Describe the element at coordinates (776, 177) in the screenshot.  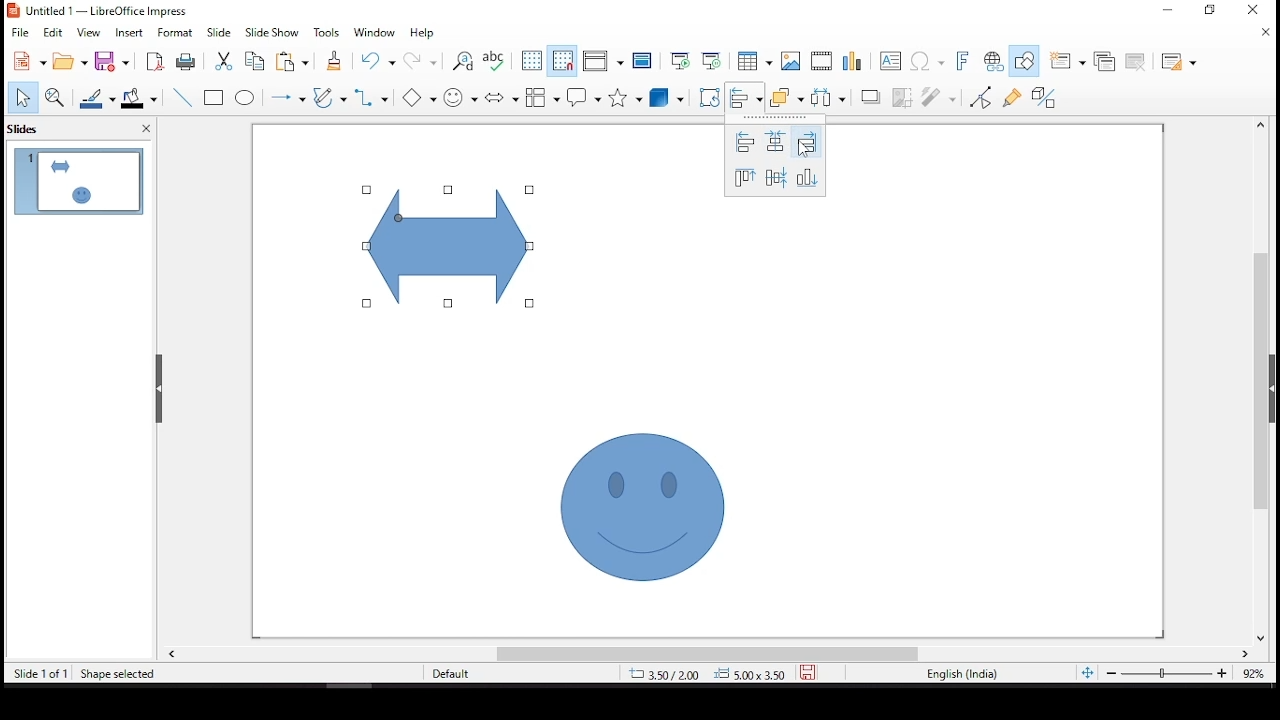
I see `center` at that location.